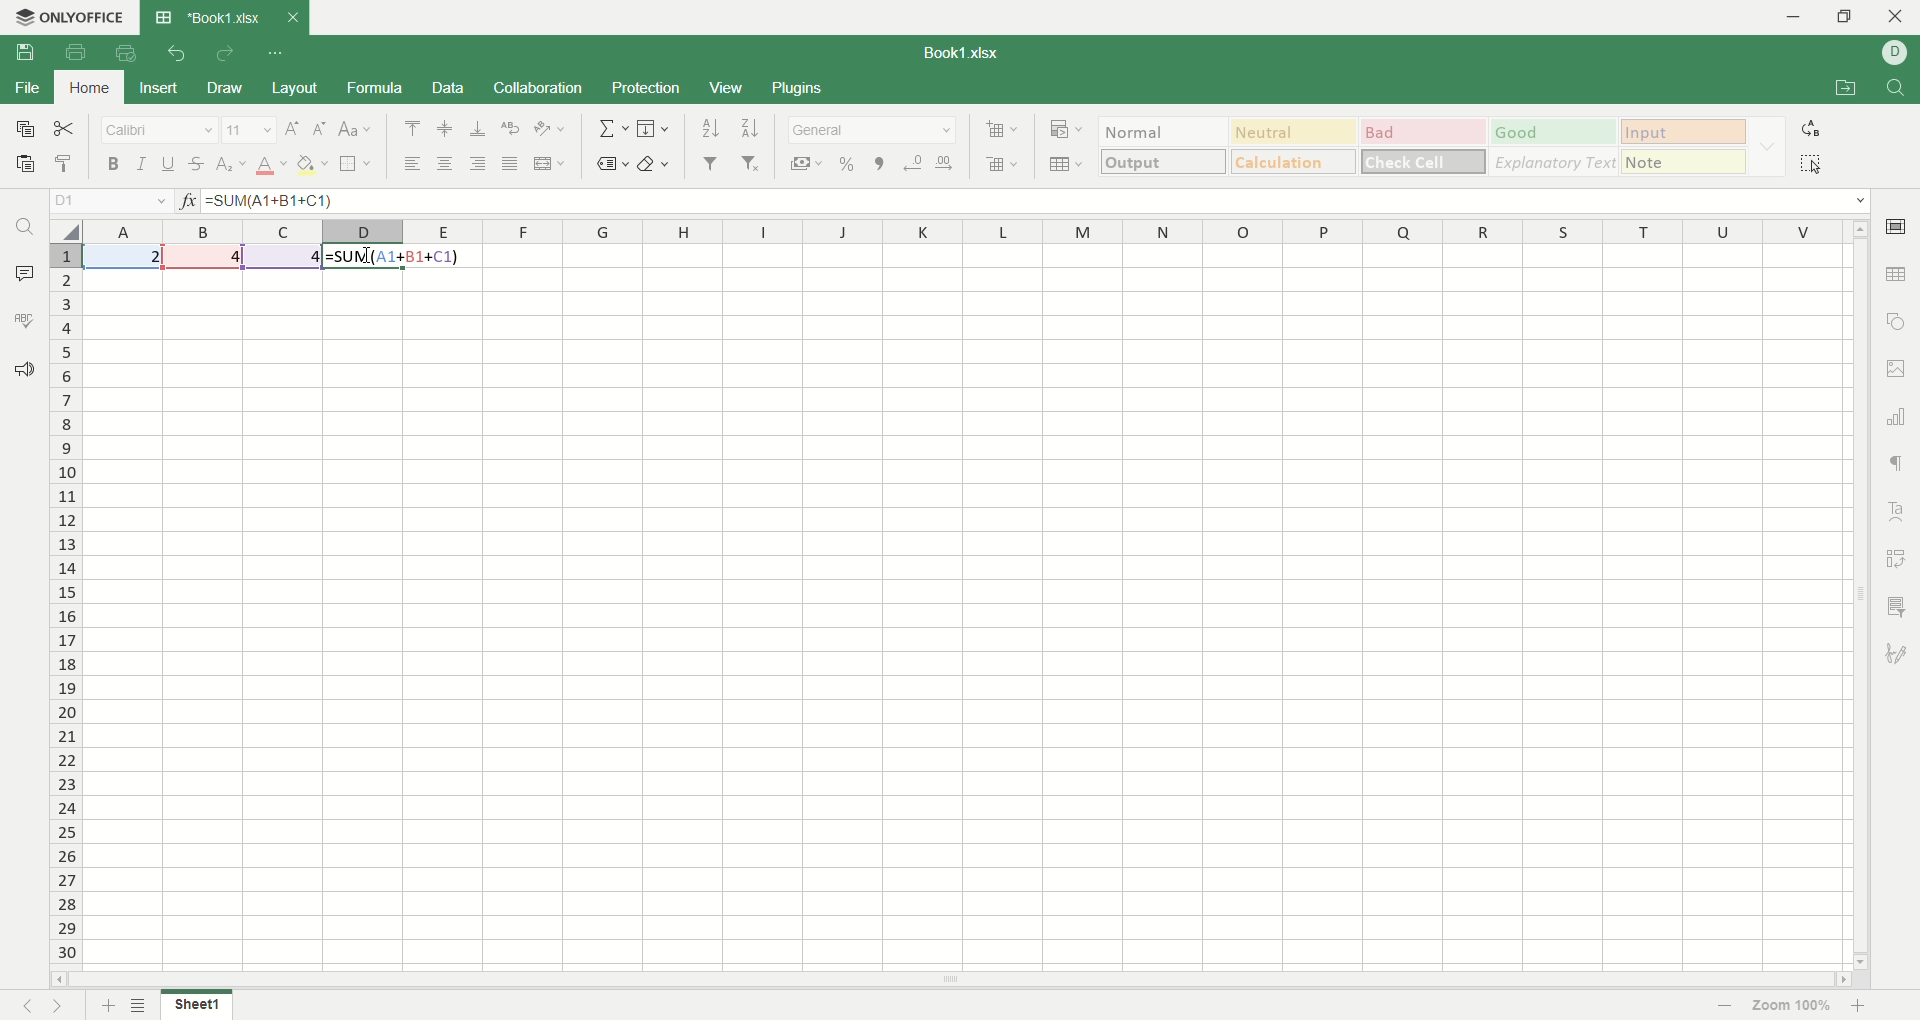 This screenshot has width=1920, height=1020. What do you see at coordinates (1897, 466) in the screenshot?
I see `paragraph settings` at bounding box center [1897, 466].